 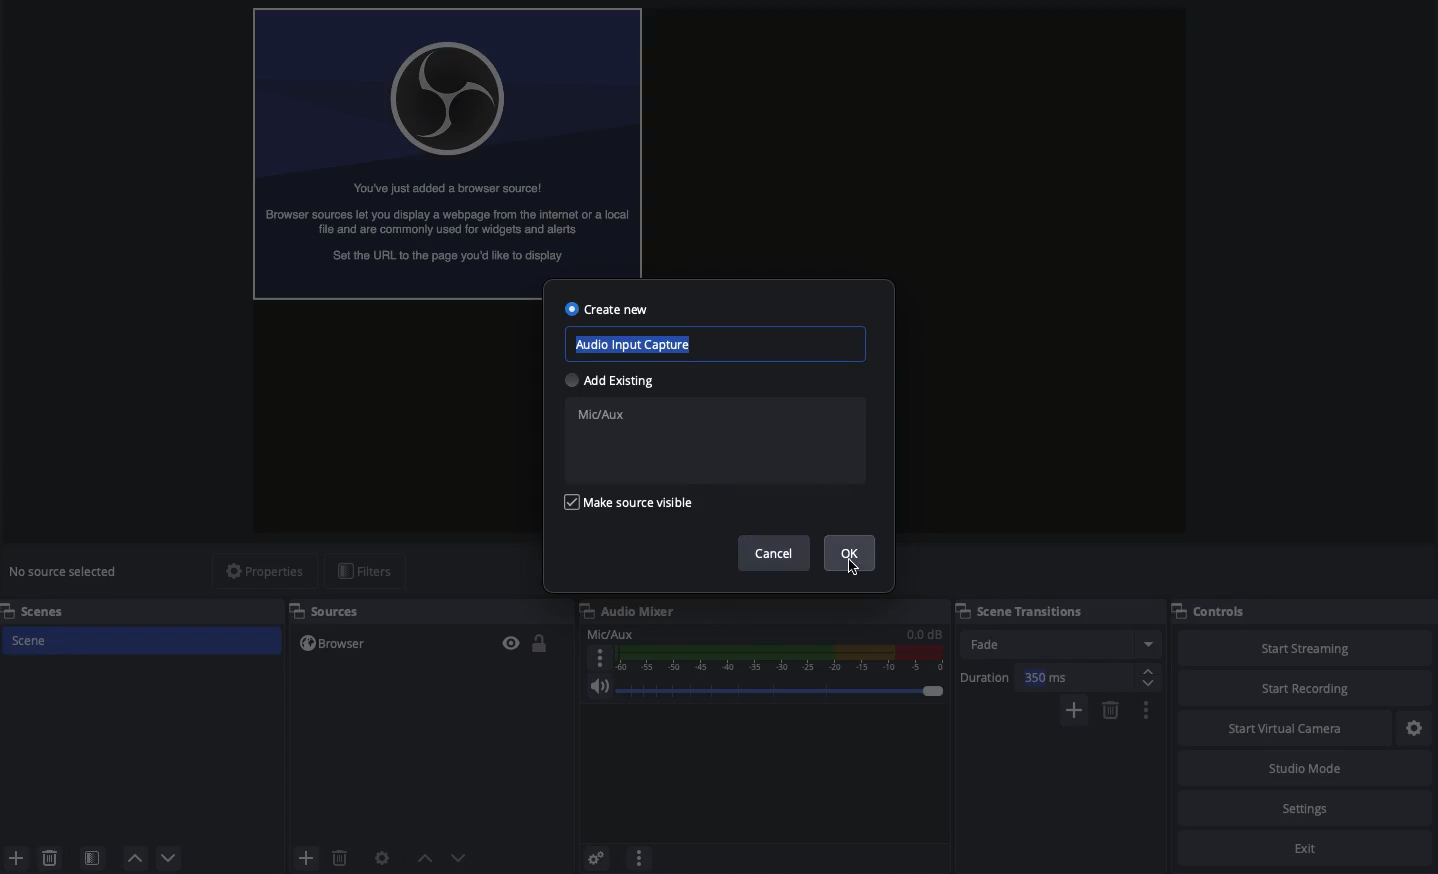 What do you see at coordinates (424, 858) in the screenshot?
I see `Move up` at bounding box center [424, 858].